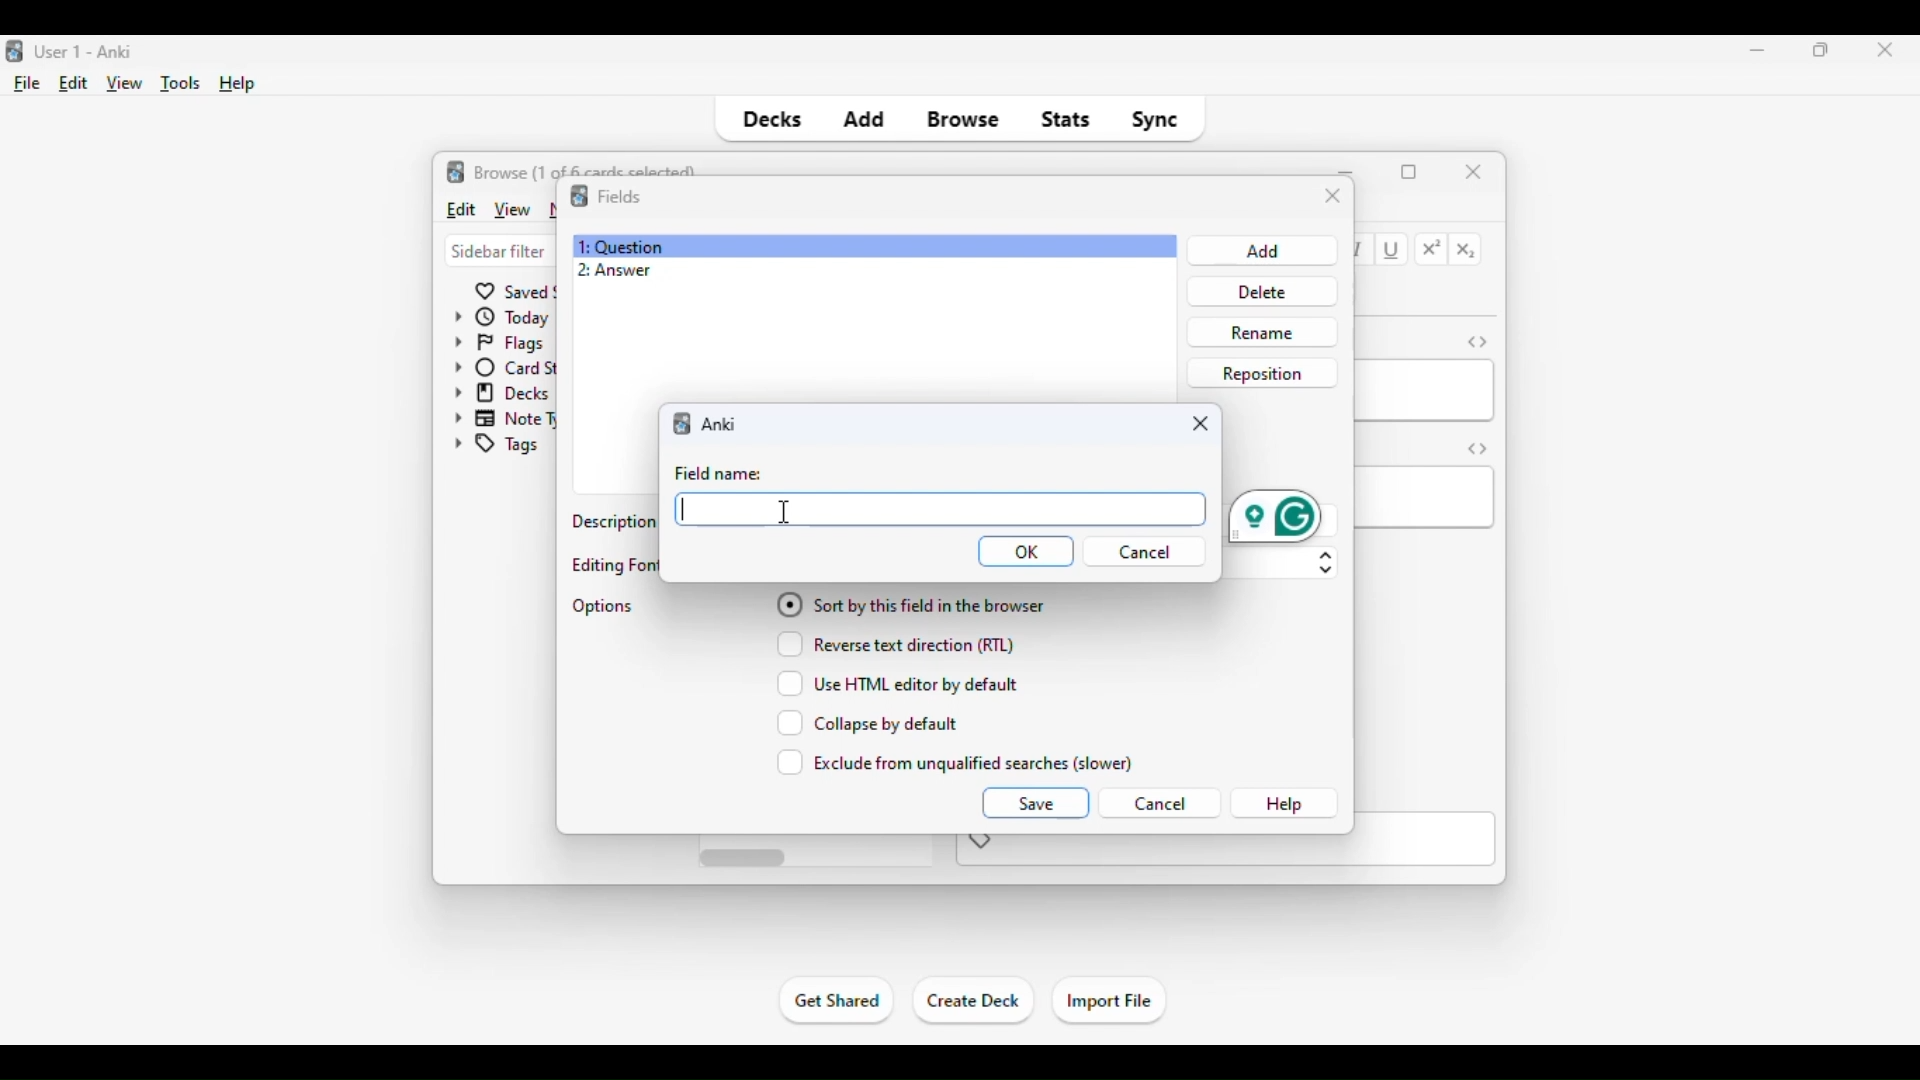 The height and width of the screenshot is (1080, 1920). I want to click on stats, so click(1066, 120).